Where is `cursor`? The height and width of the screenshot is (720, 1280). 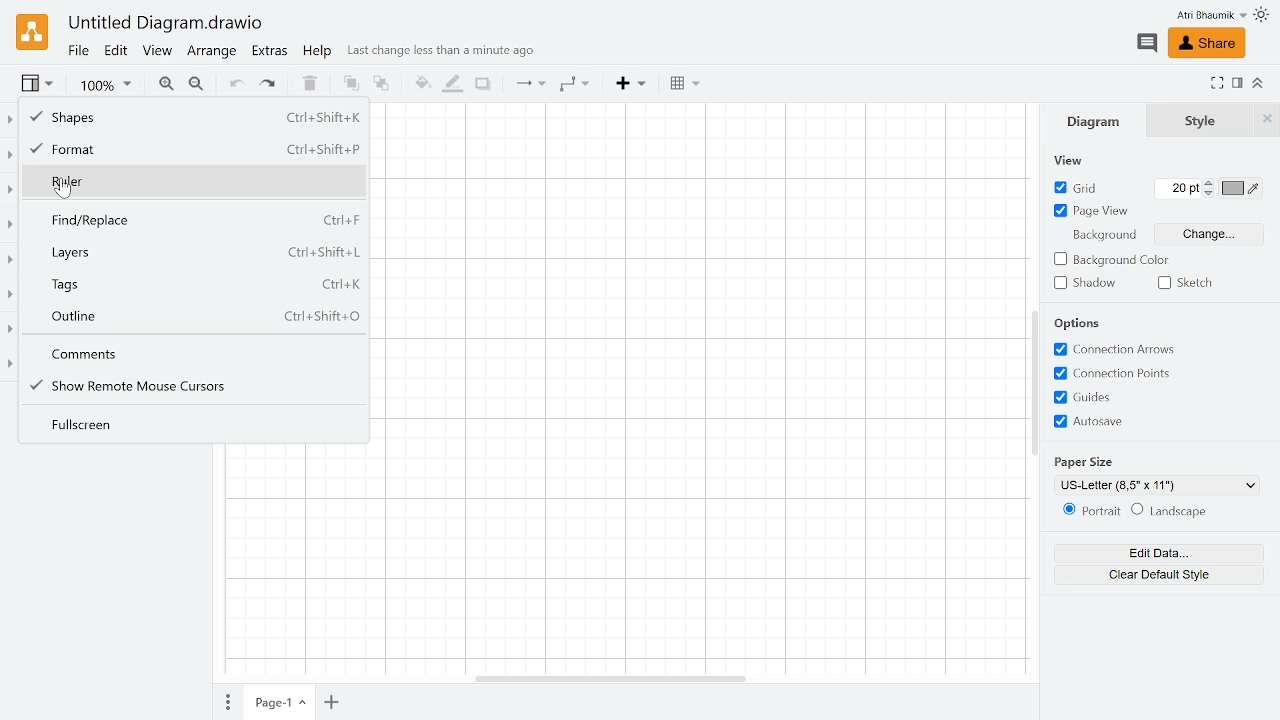
cursor is located at coordinates (62, 191).